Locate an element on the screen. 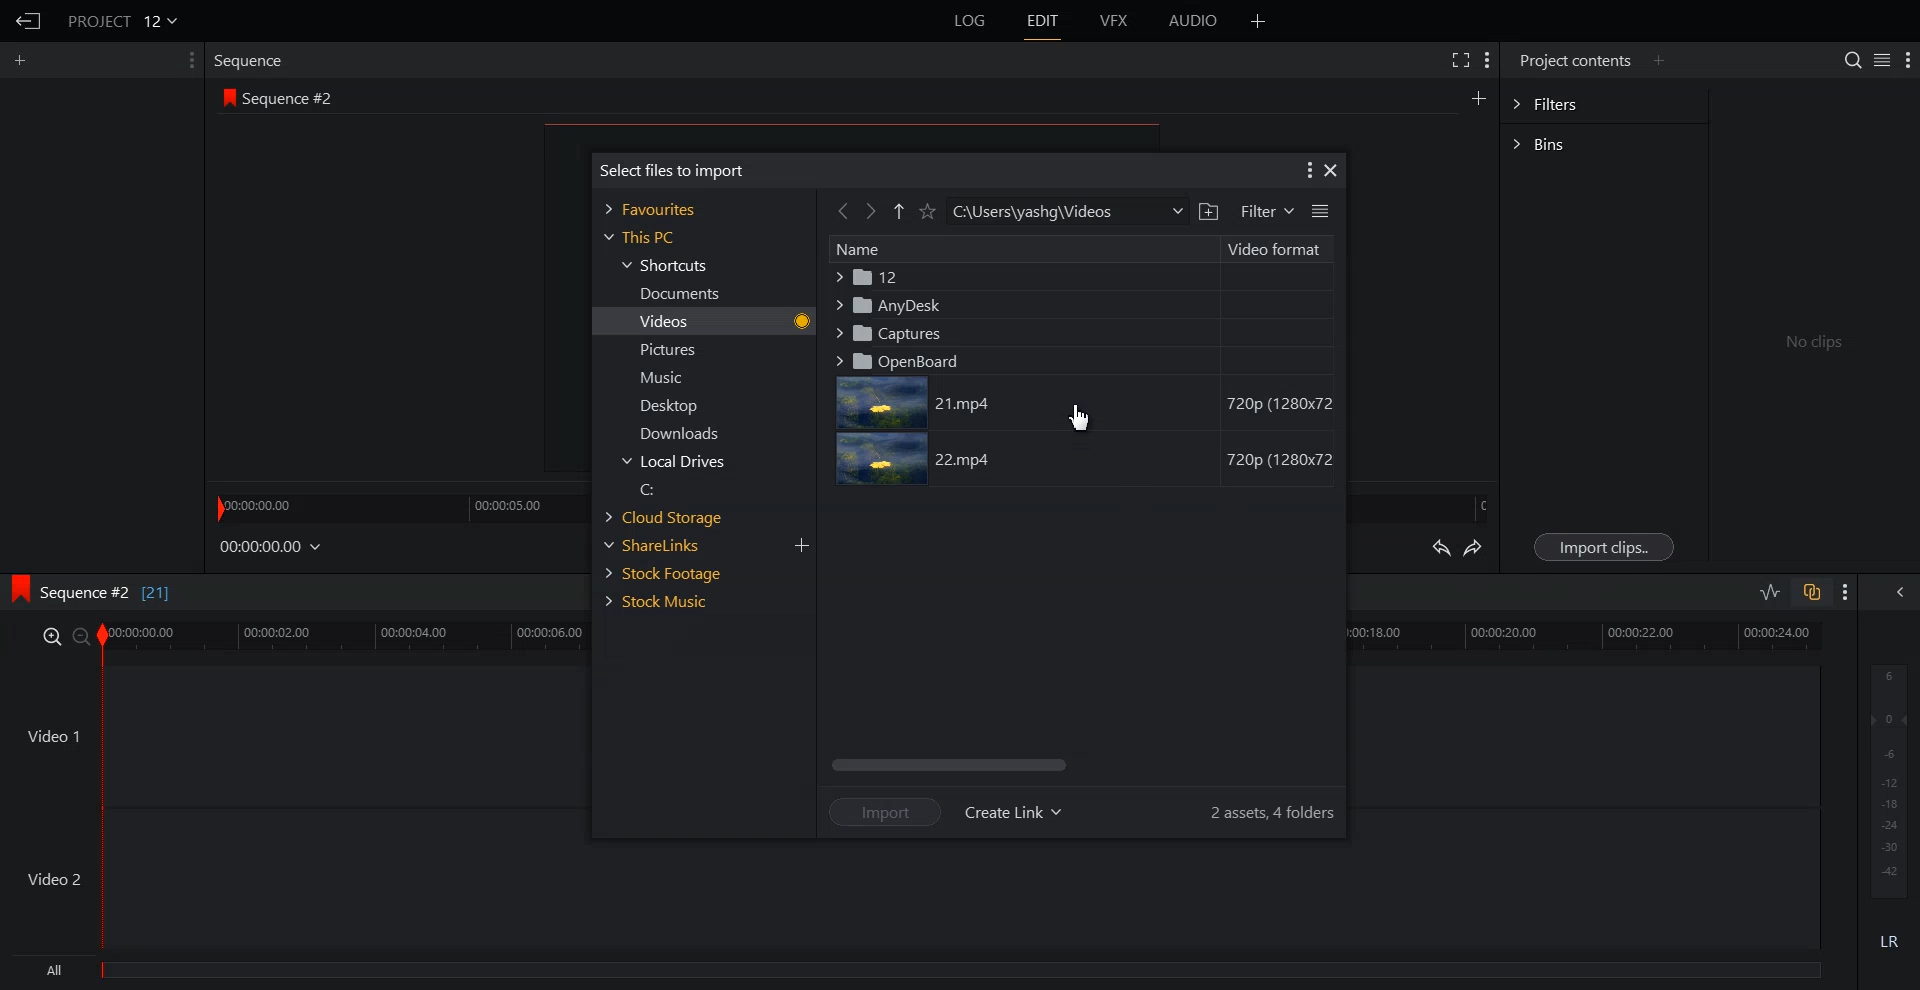 Image resolution: width=1920 pixels, height=990 pixels. Full Screen is located at coordinates (1462, 60).